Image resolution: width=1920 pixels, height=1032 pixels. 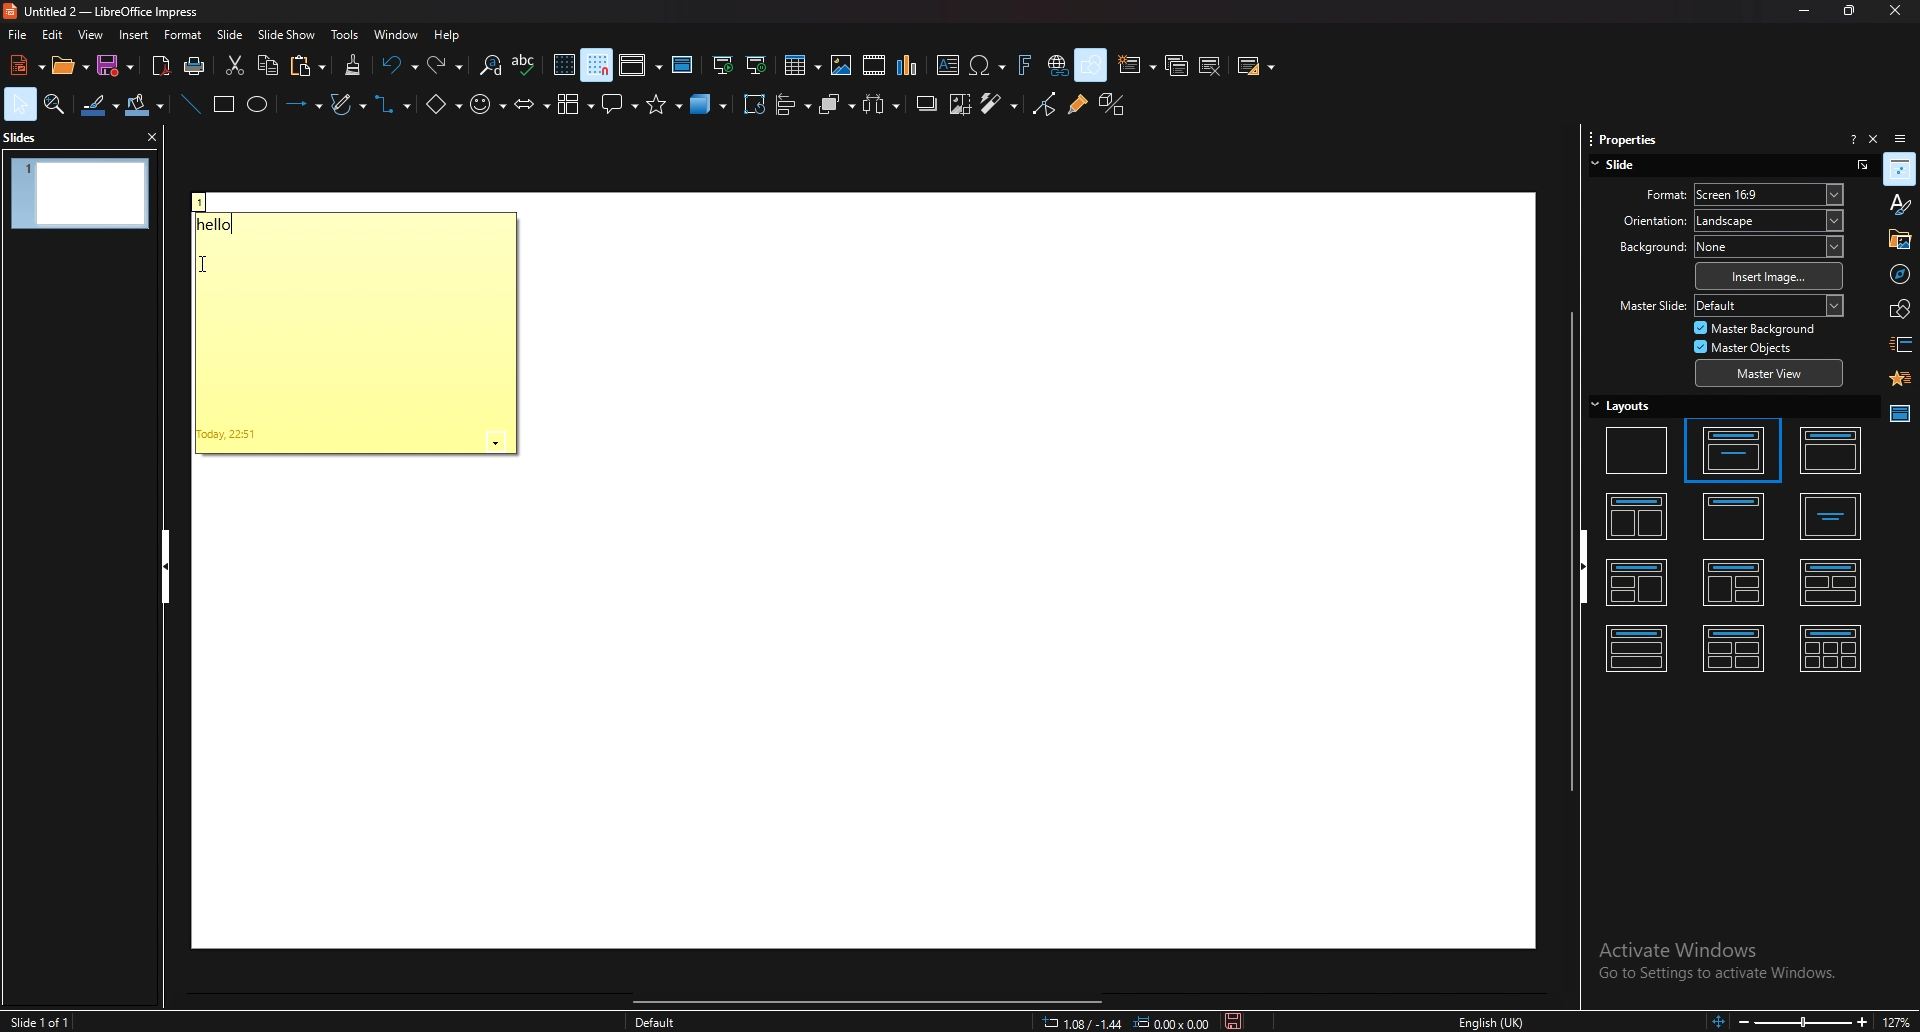 What do you see at coordinates (962, 105) in the screenshot?
I see `crop image` at bounding box center [962, 105].